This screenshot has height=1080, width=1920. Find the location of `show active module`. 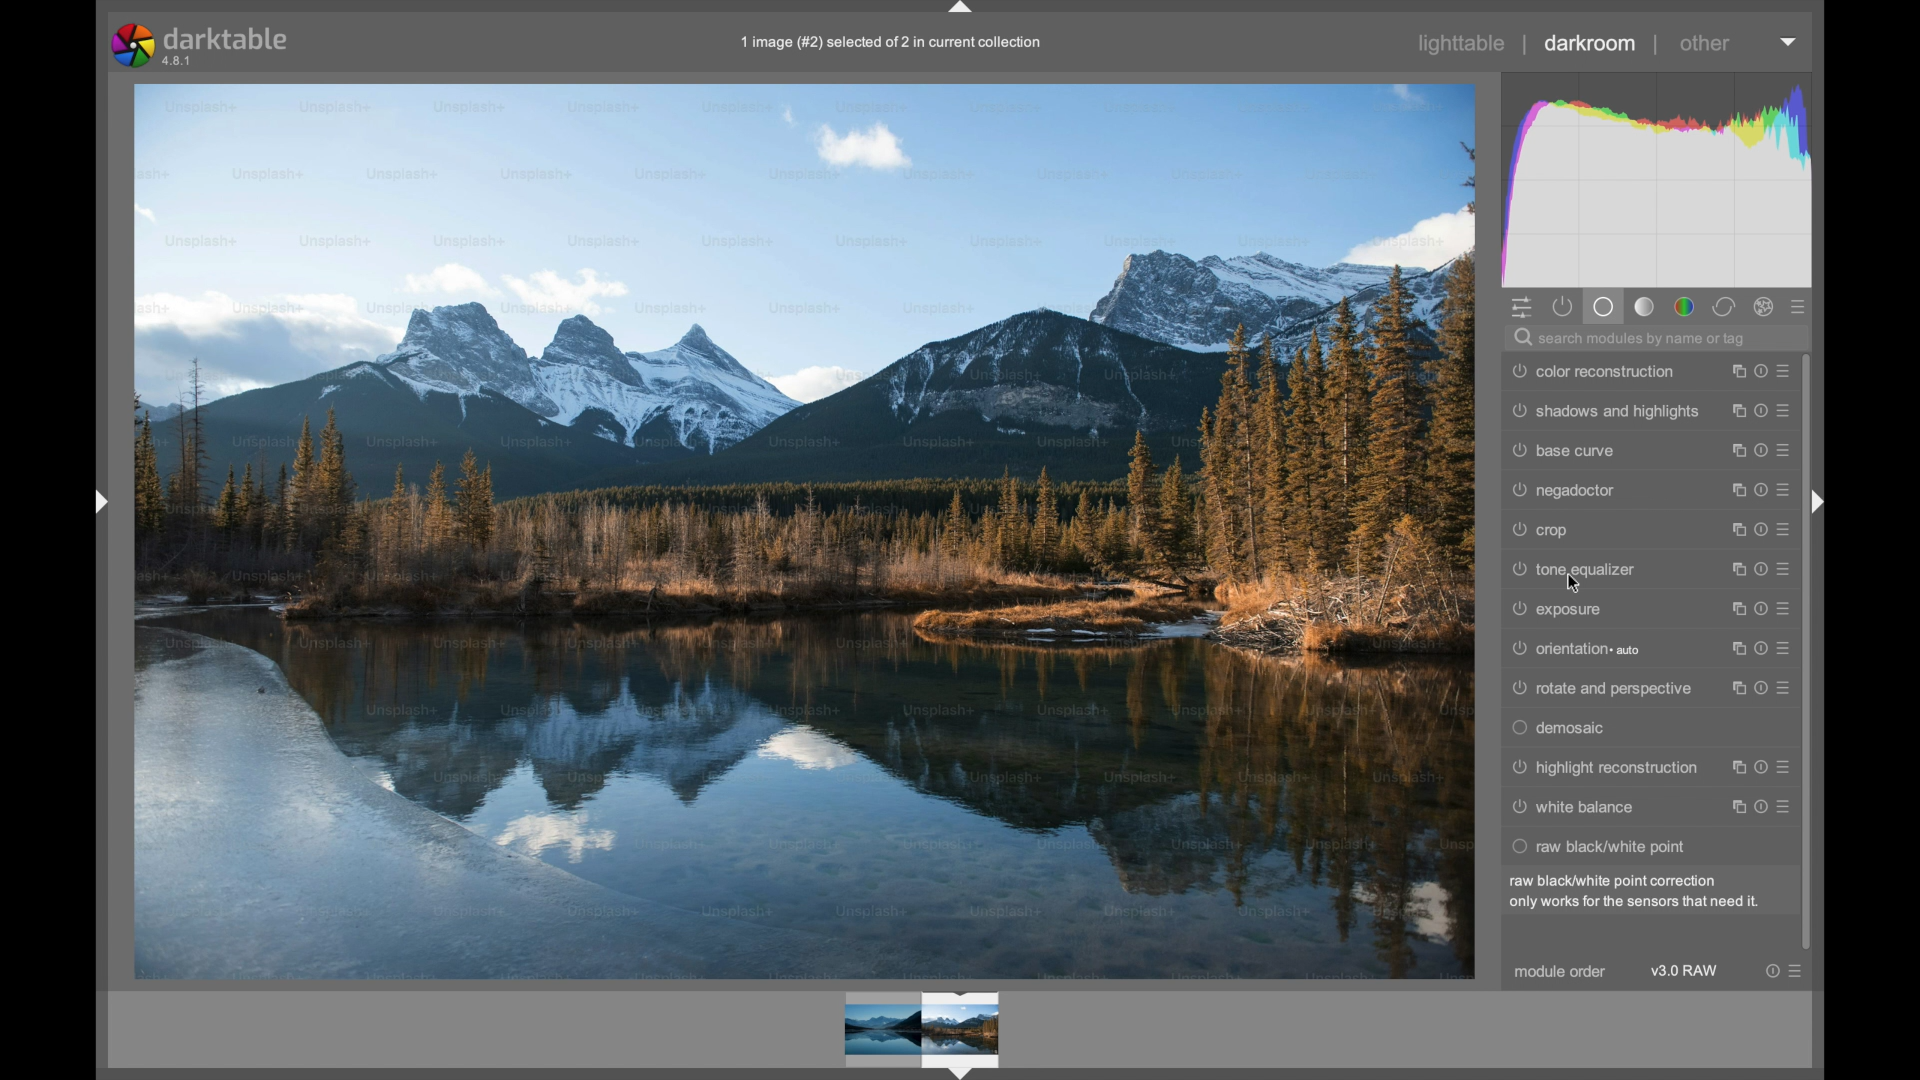

show active module is located at coordinates (1563, 307).